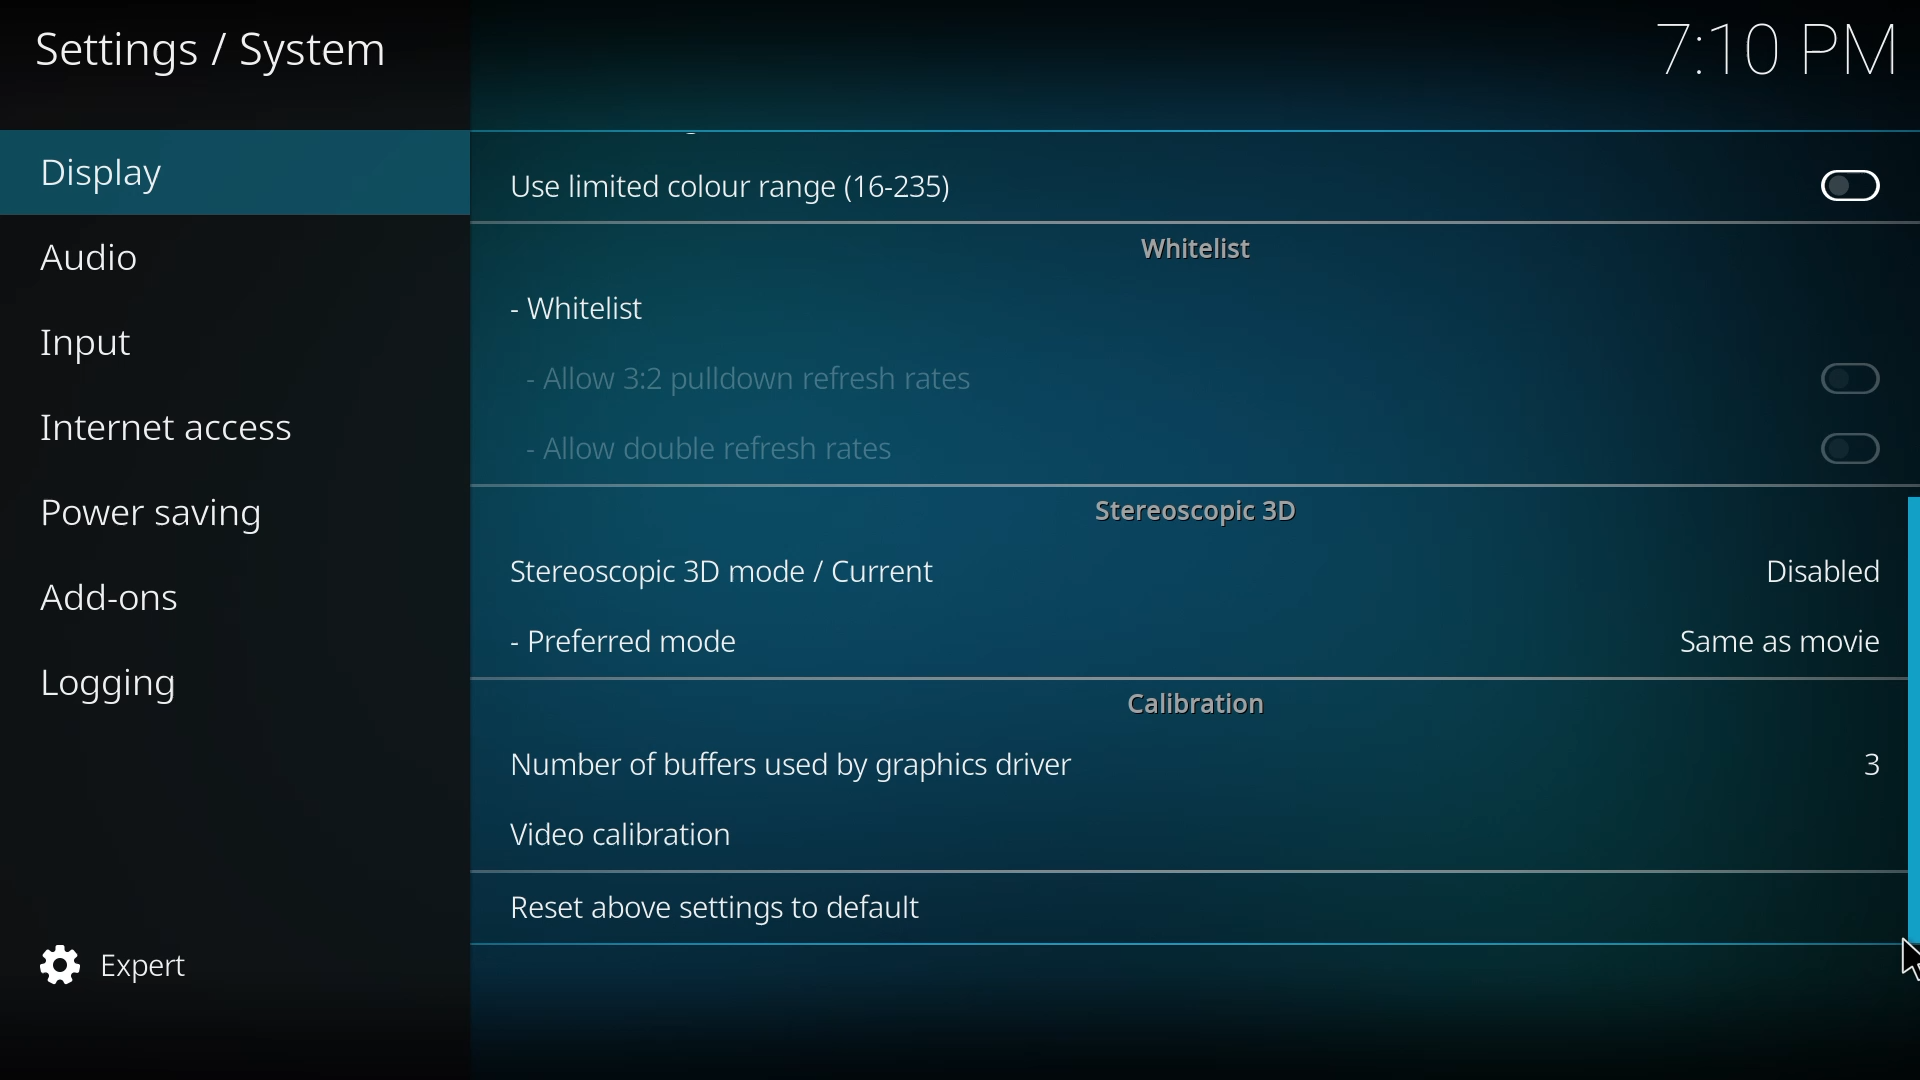  What do you see at coordinates (624, 641) in the screenshot?
I see `preferred mode` at bounding box center [624, 641].